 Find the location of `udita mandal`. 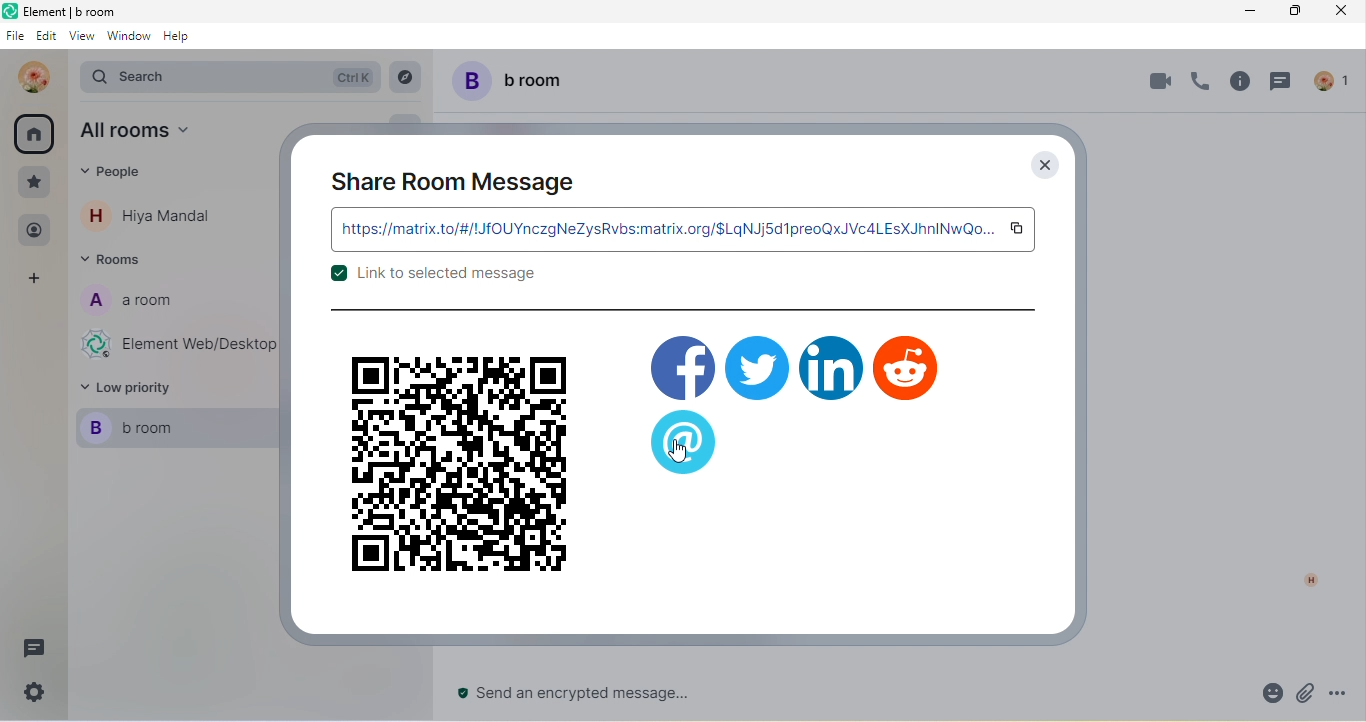

udita mandal is located at coordinates (29, 77).